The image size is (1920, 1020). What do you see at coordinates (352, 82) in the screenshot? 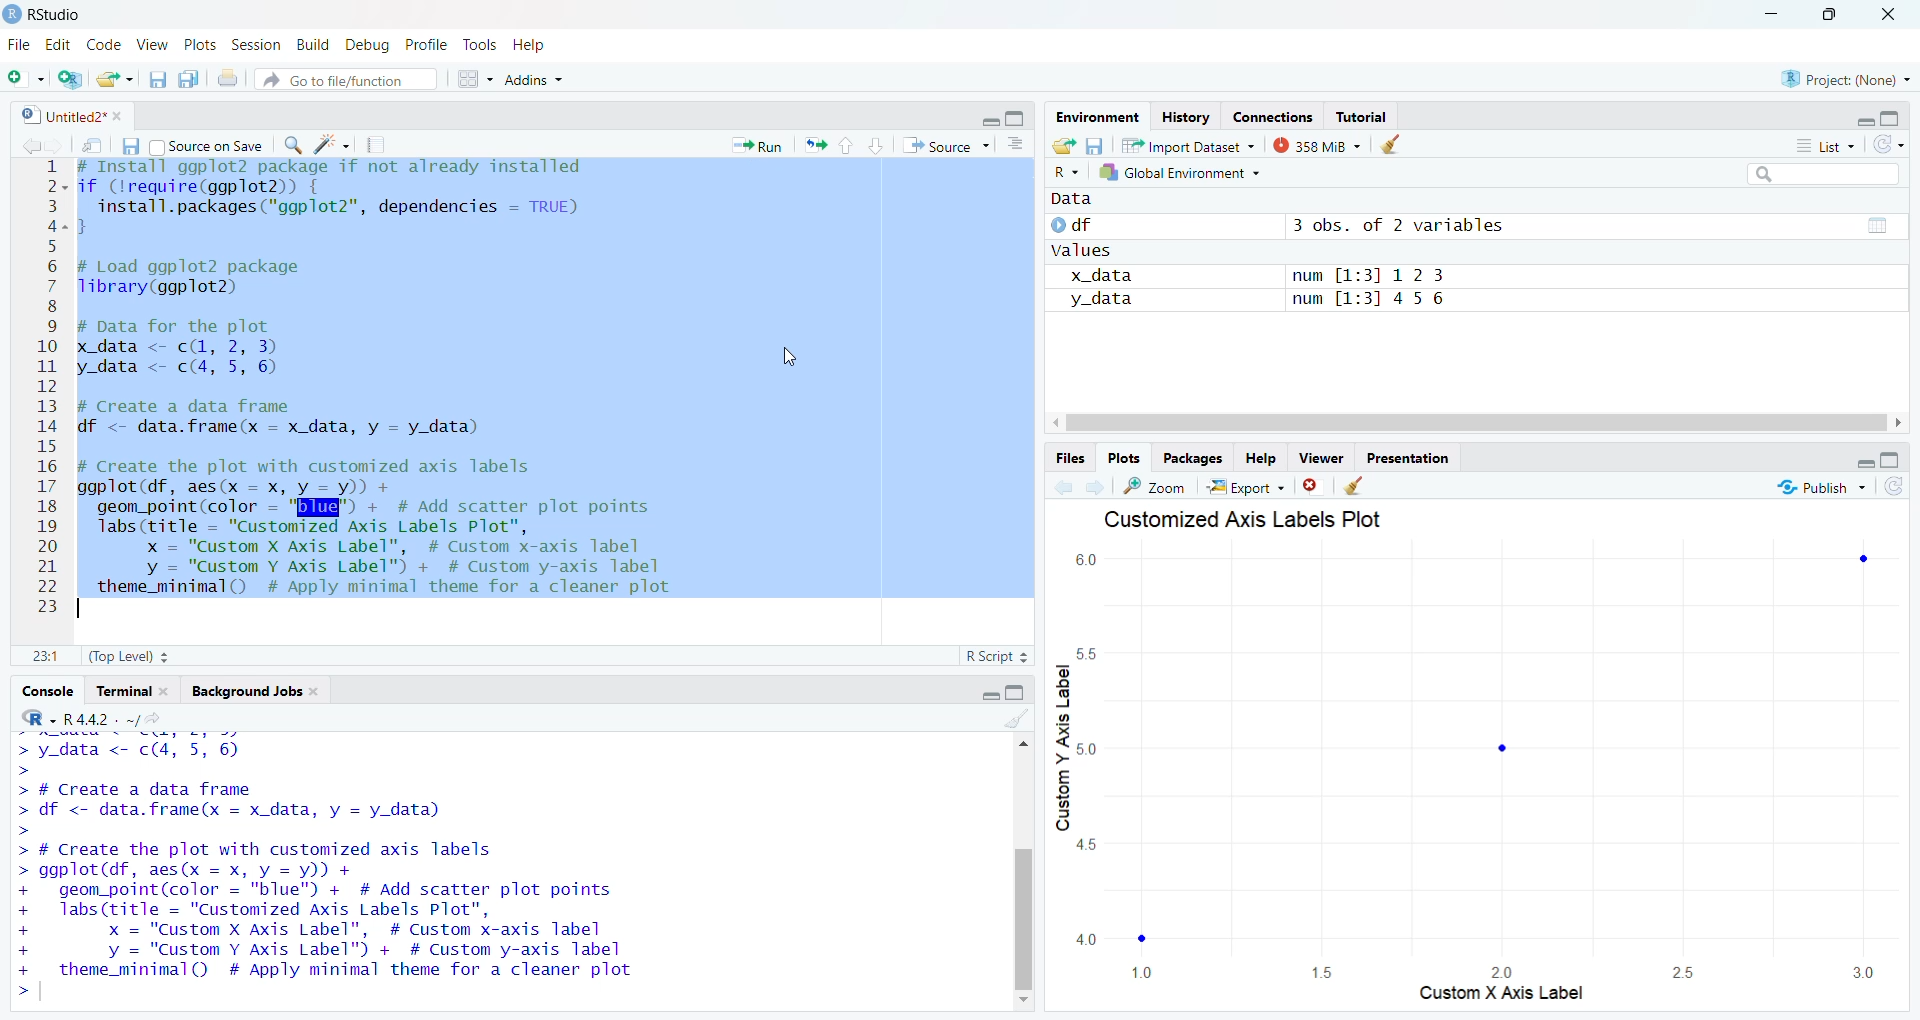
I see `»» Go to file/function` at bounding box center [352, 82].